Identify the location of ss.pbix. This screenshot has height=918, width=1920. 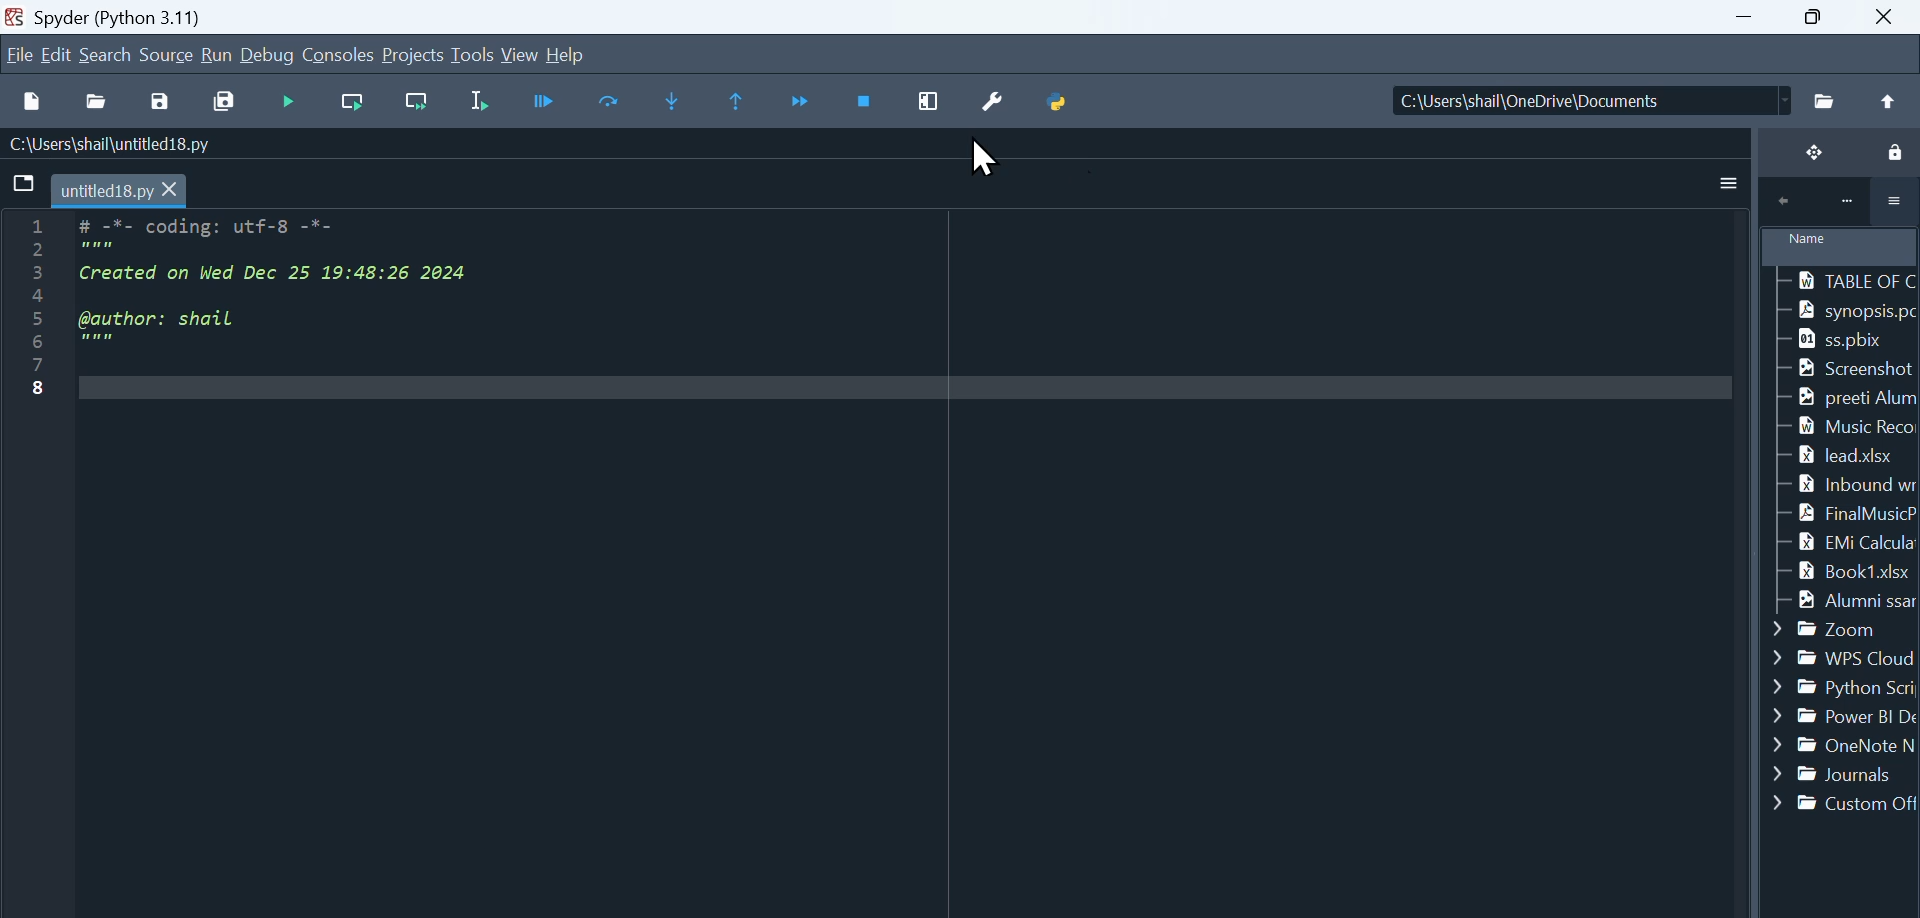
(1858, 341).